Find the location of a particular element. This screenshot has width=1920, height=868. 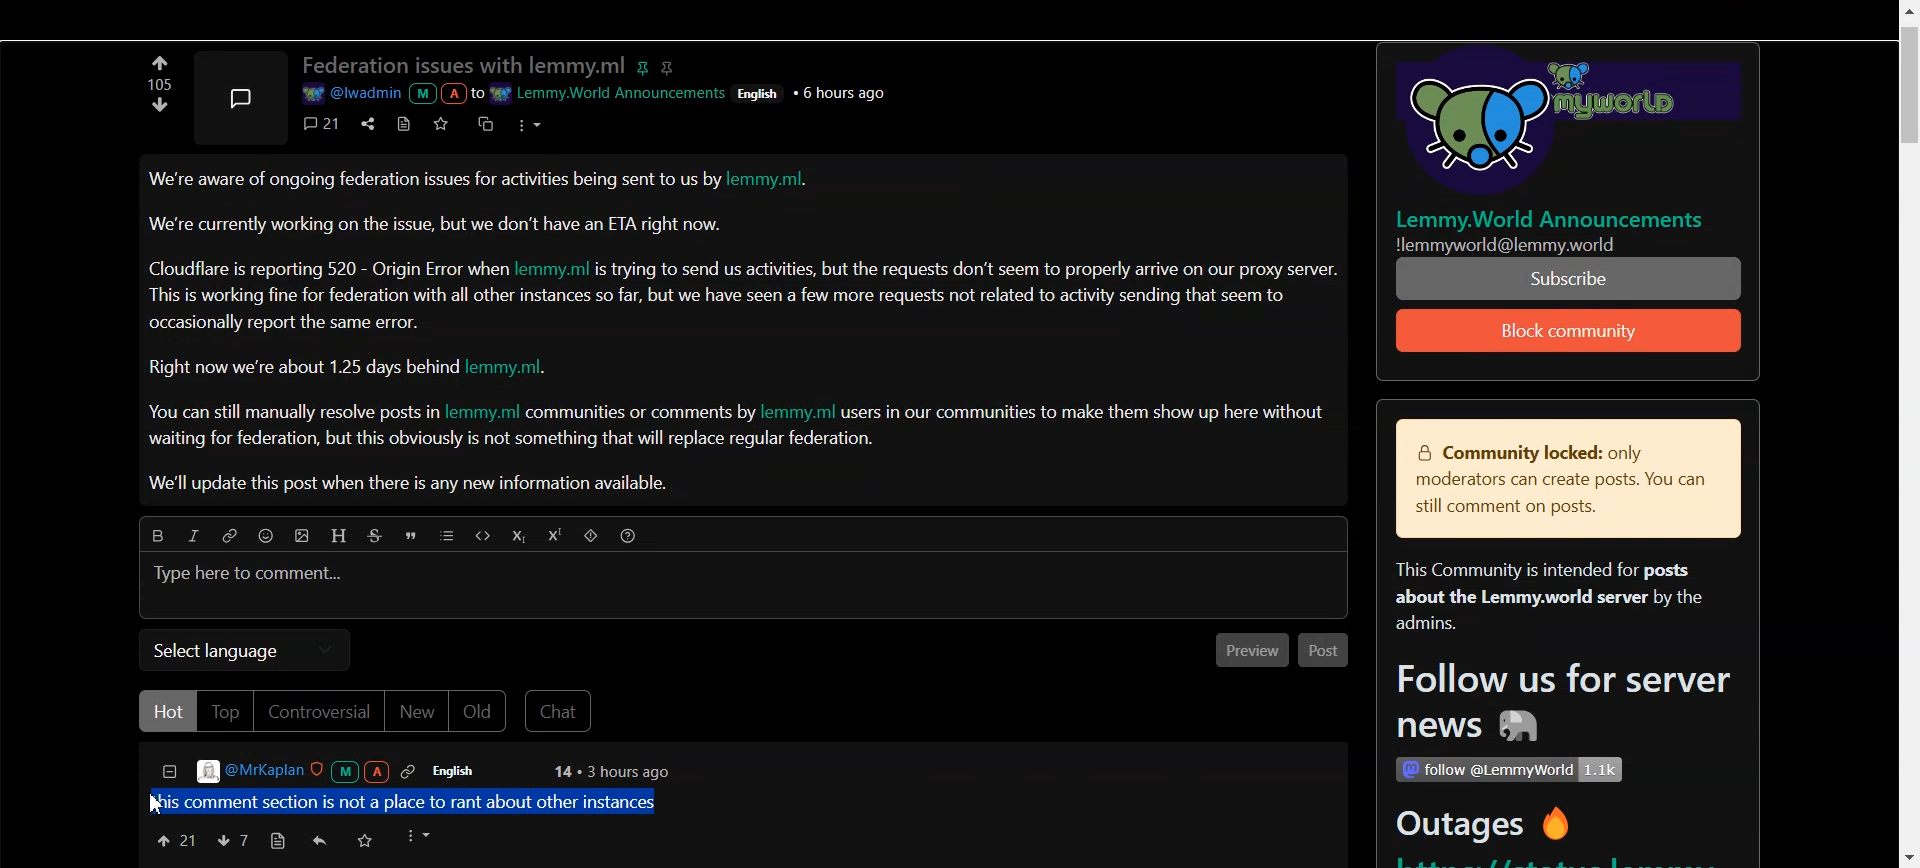

Select language is located at coordinates (244, 650).